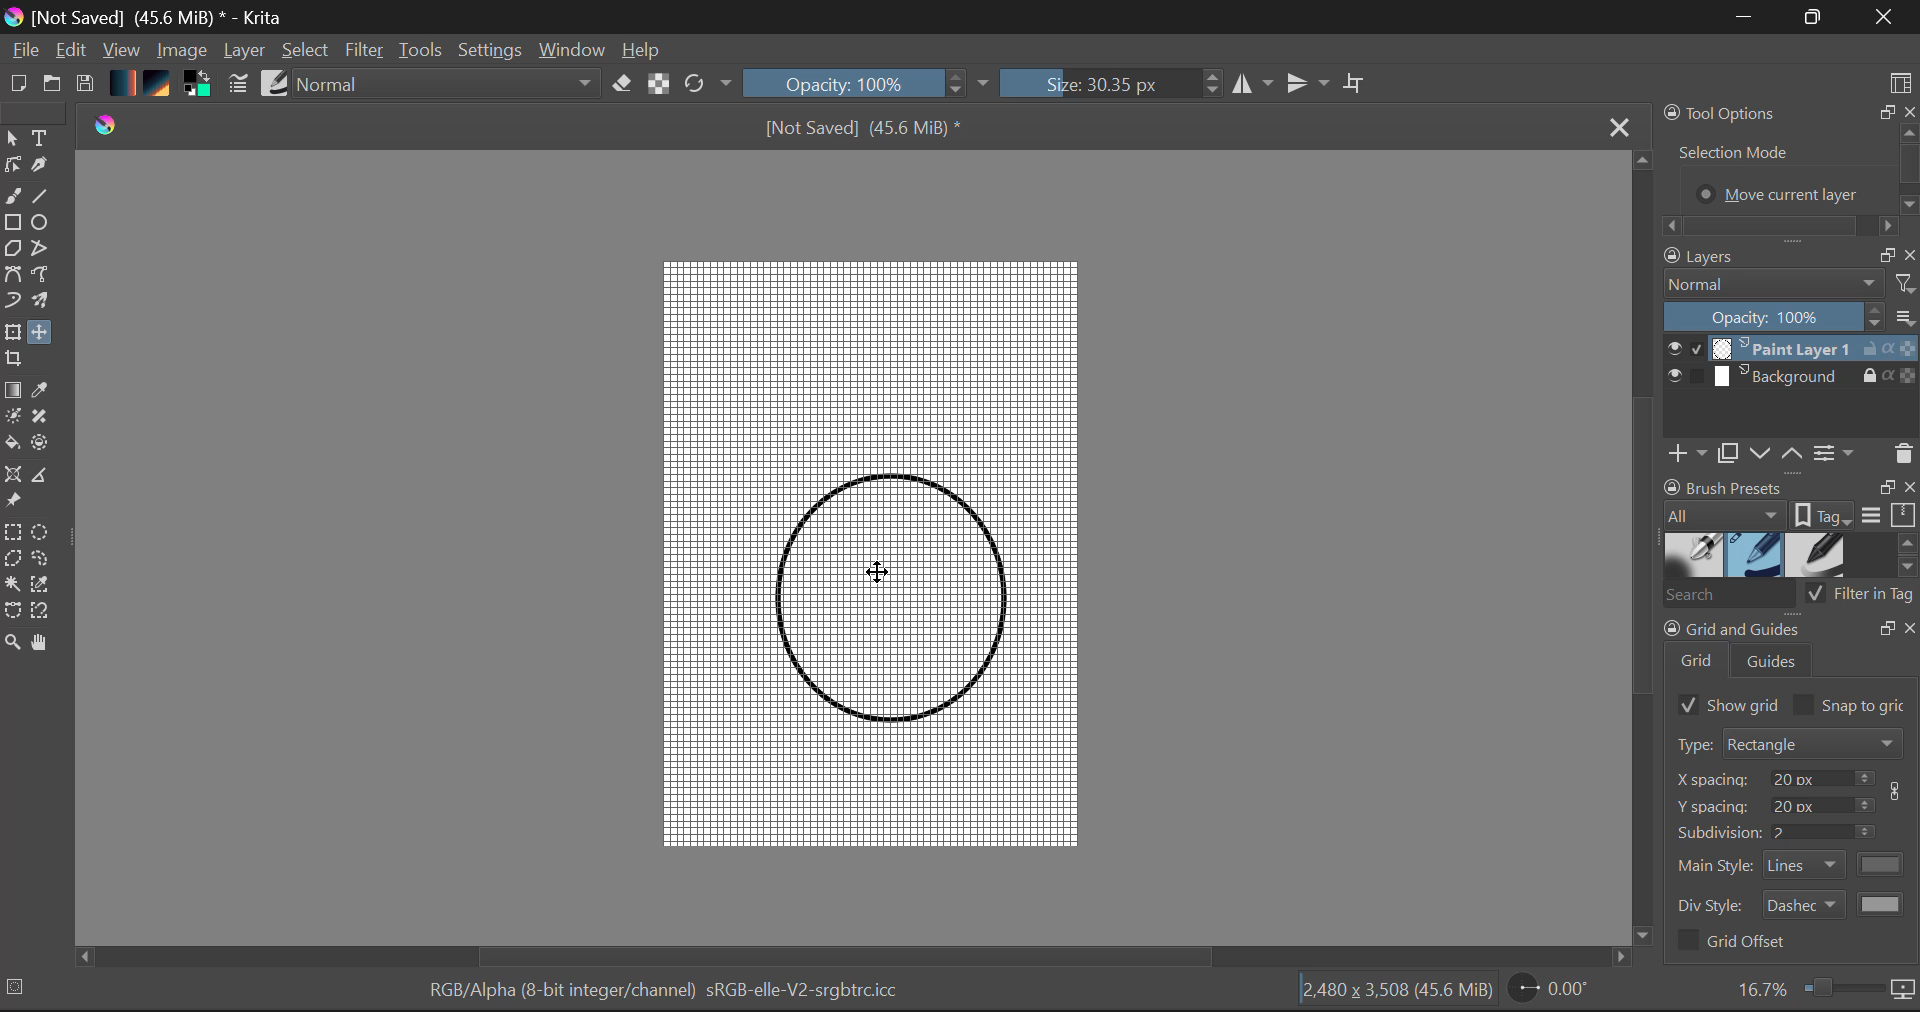 This screenshot has width=1920, height=1012. Describe the element at coordinates (12, 586) in the screenshot. I see `Continuous Selection` at that location.